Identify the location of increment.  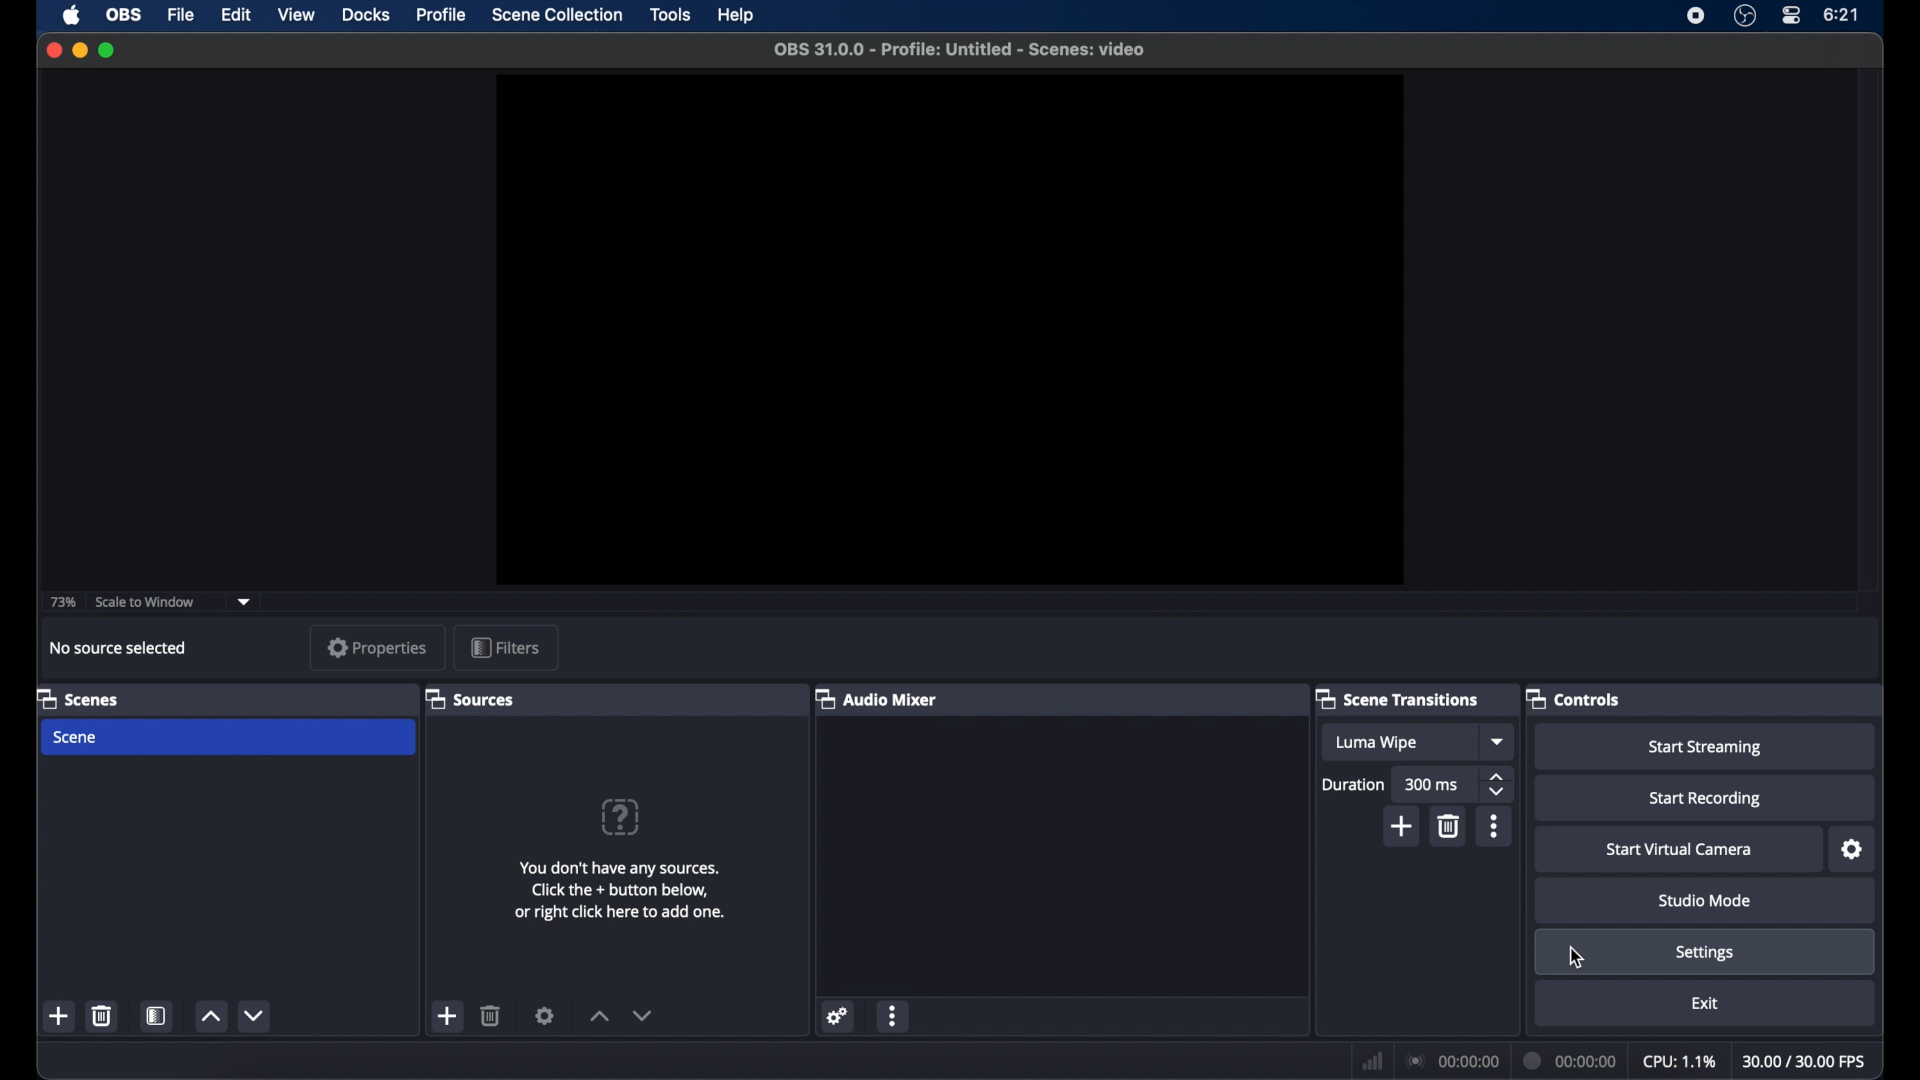
(210, 1016).